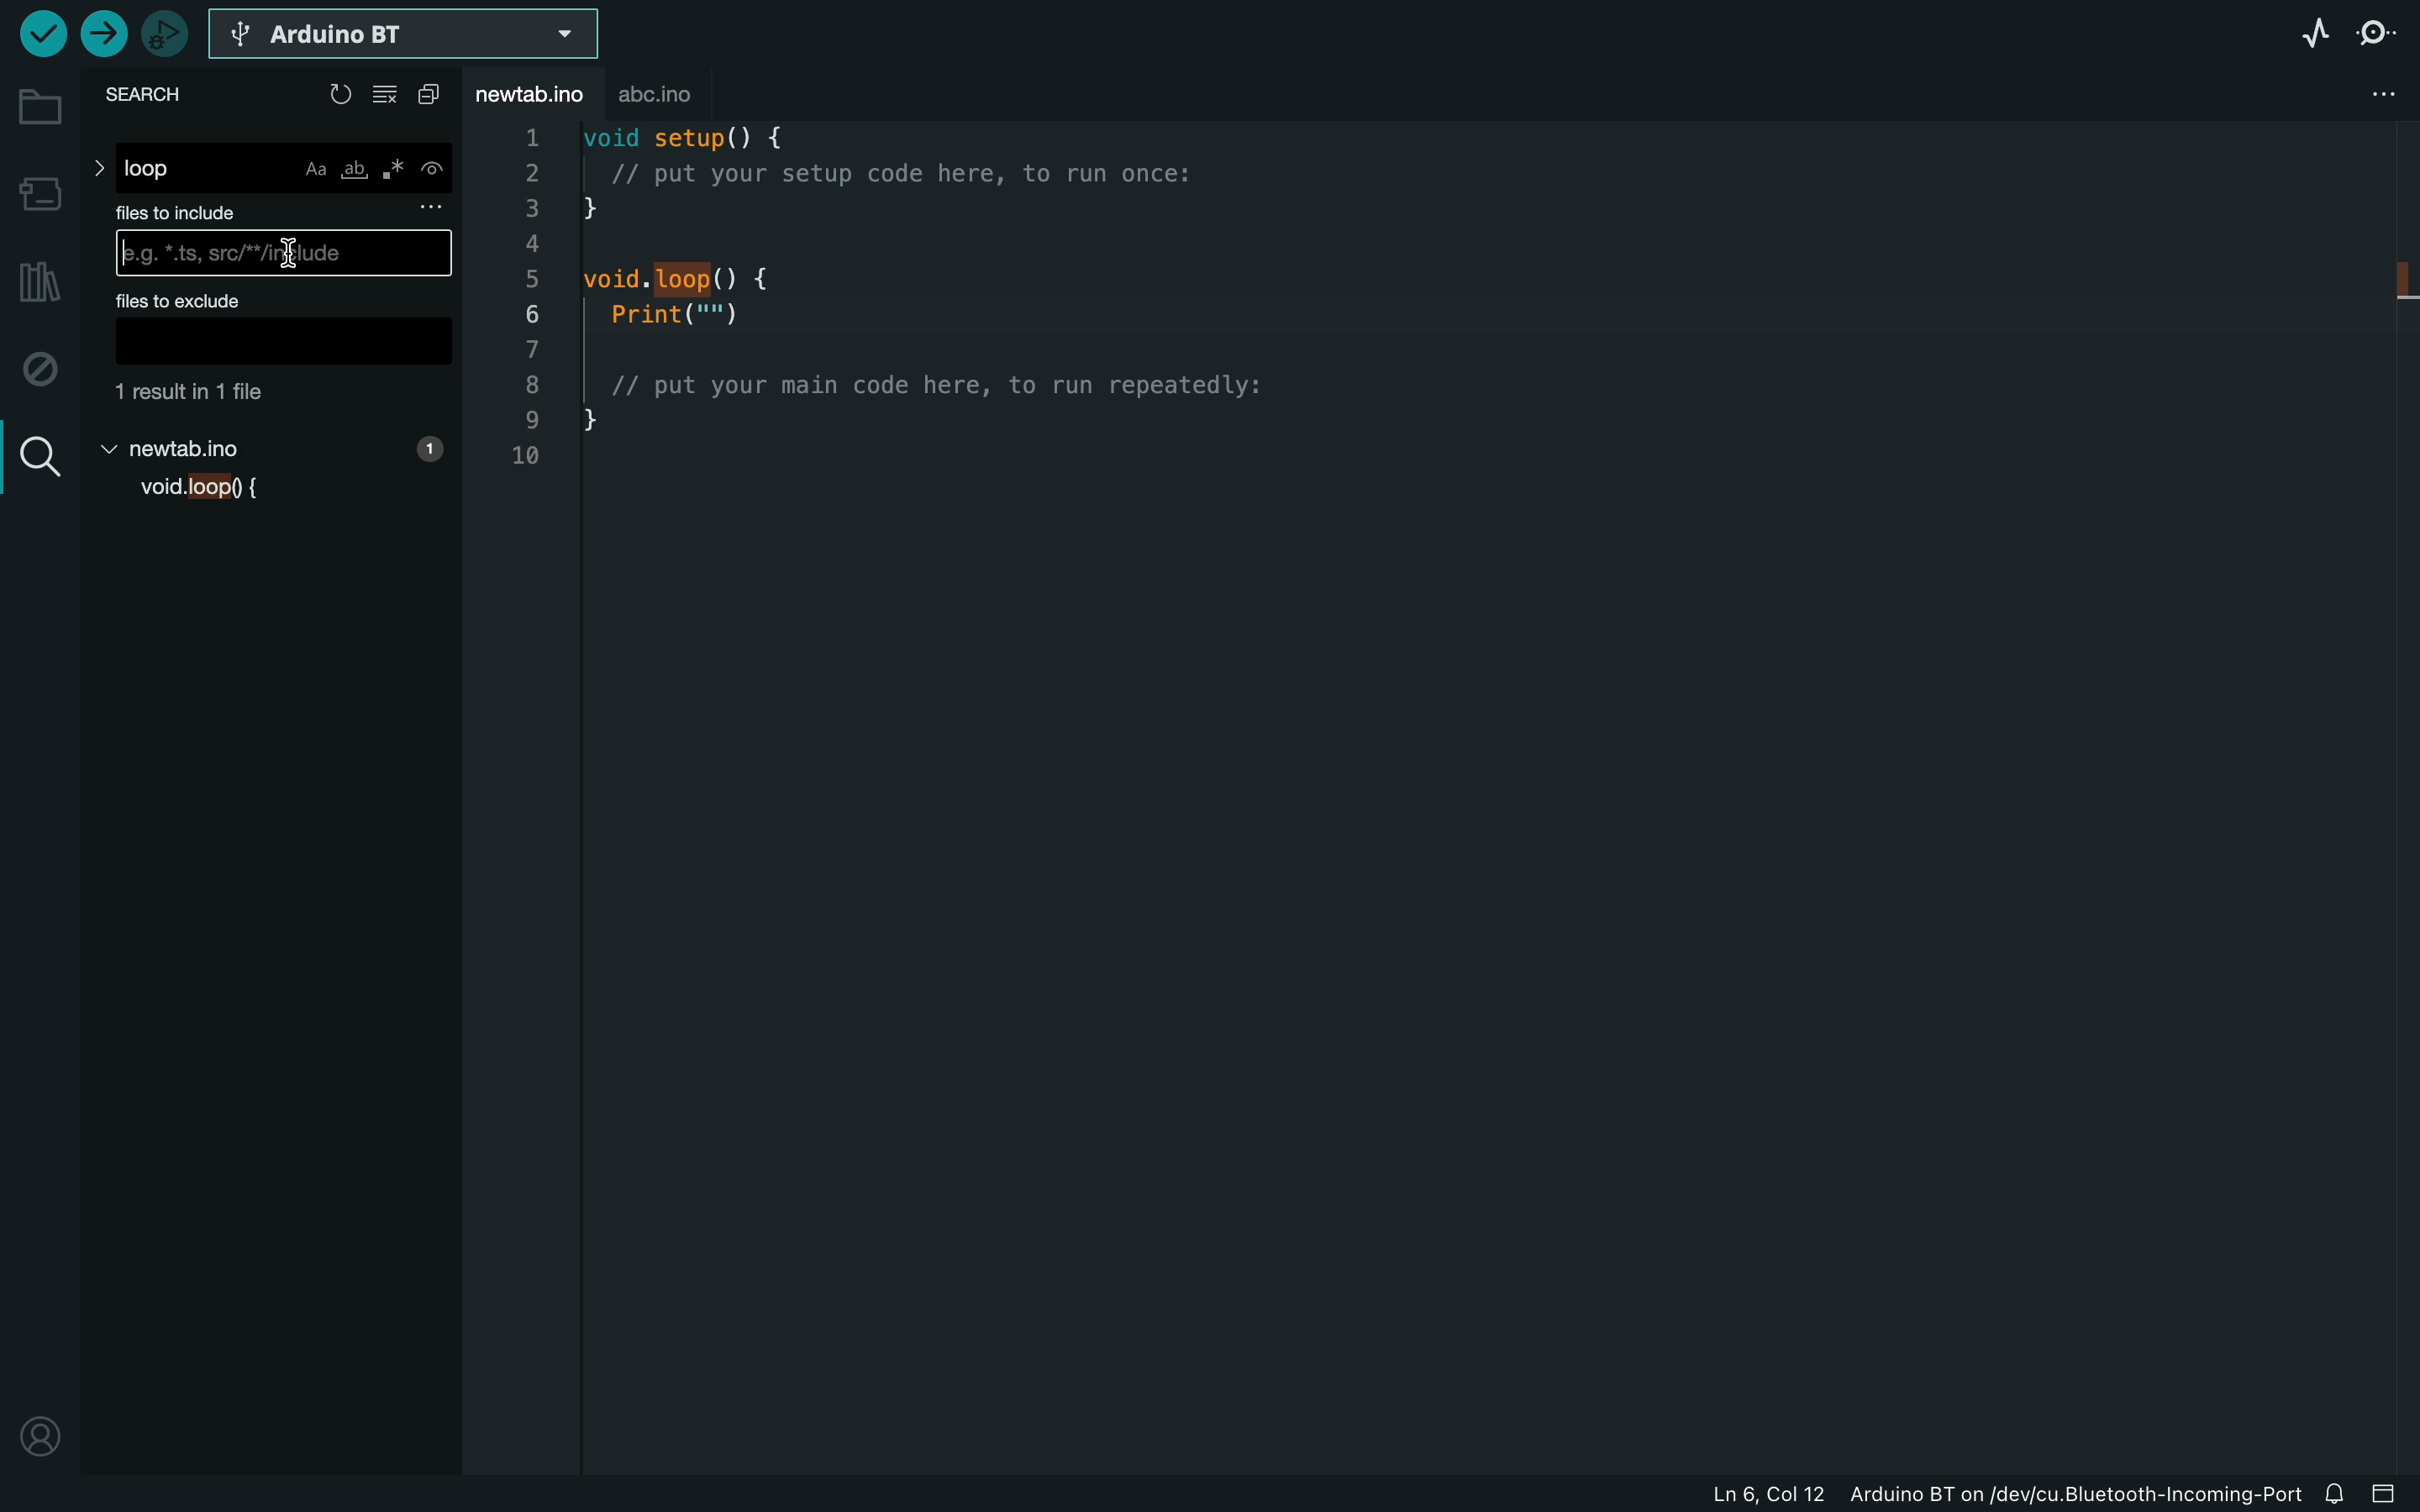 The image size is (2420, 1512). What do you see at coordinates (286, 256) in the screenshot?
I see `cursor` at bounding box center [286, 256].